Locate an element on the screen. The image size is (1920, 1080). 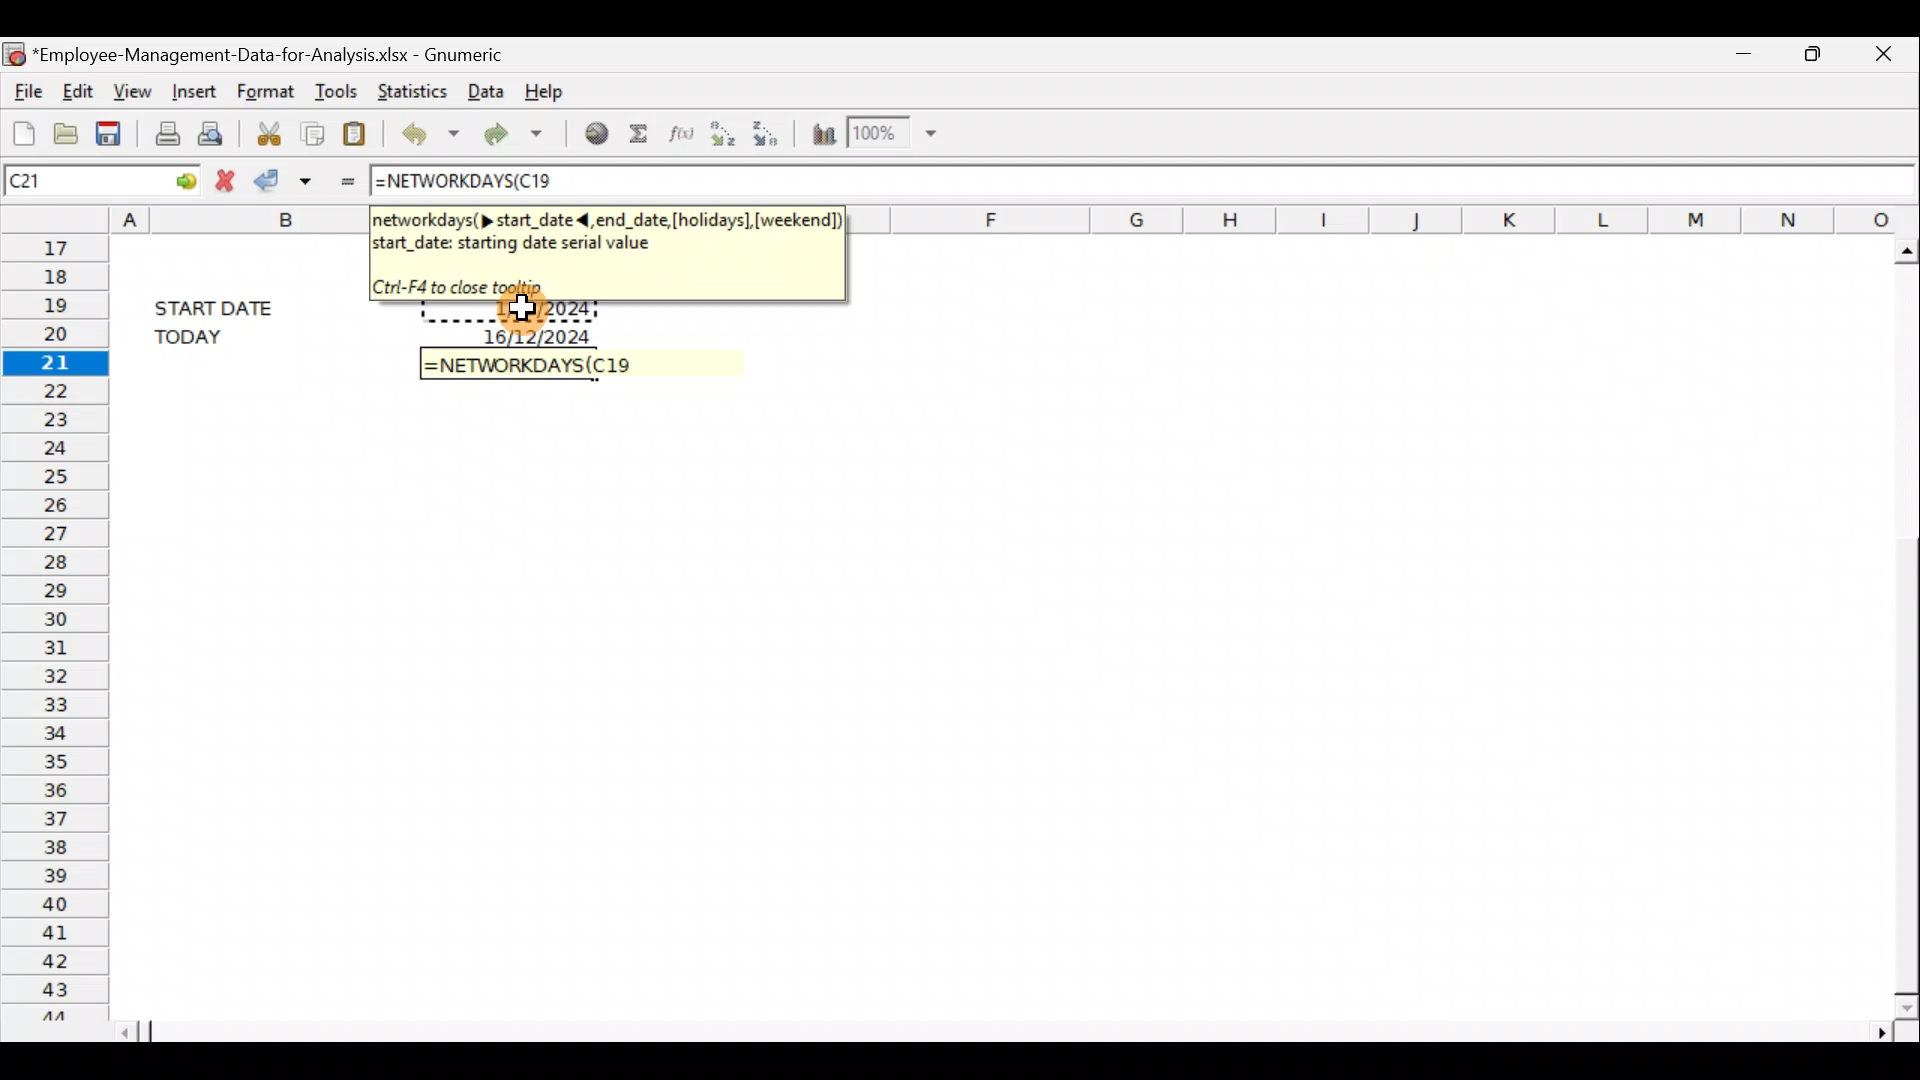
Maximize is located at coordinates (1812, 55).